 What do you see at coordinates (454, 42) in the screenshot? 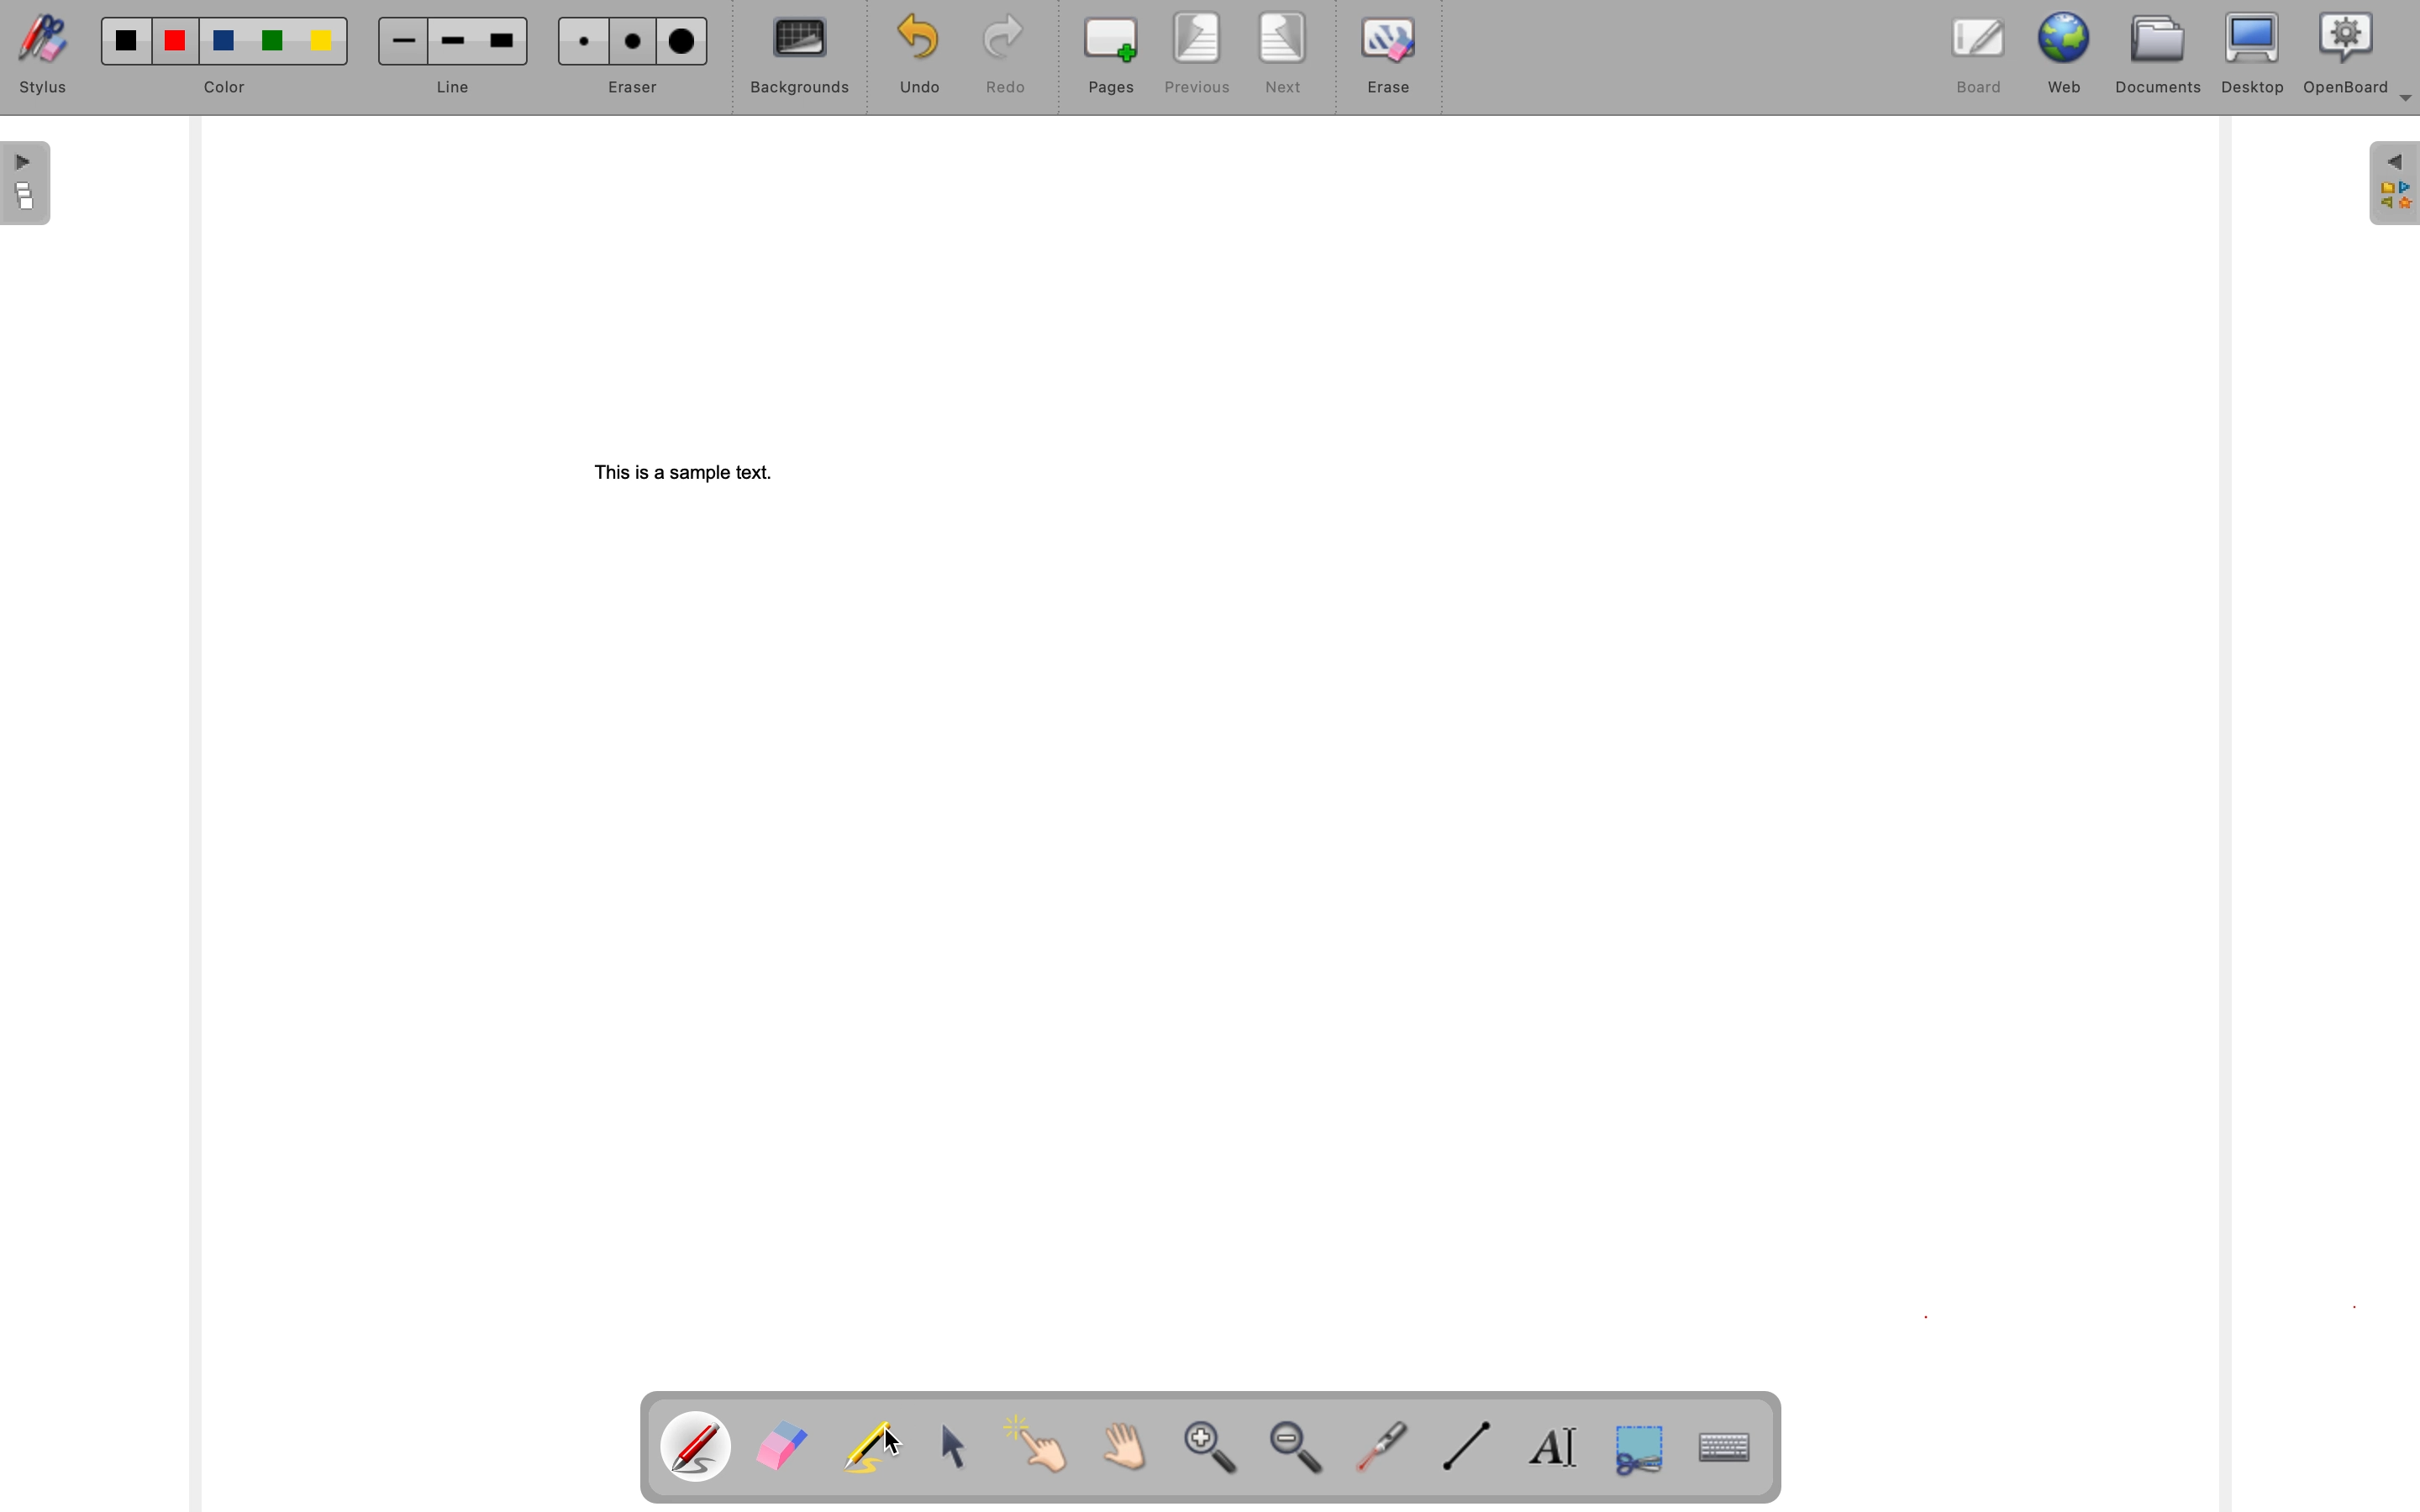
I see `Medium line` at bounding box center [454, 42].